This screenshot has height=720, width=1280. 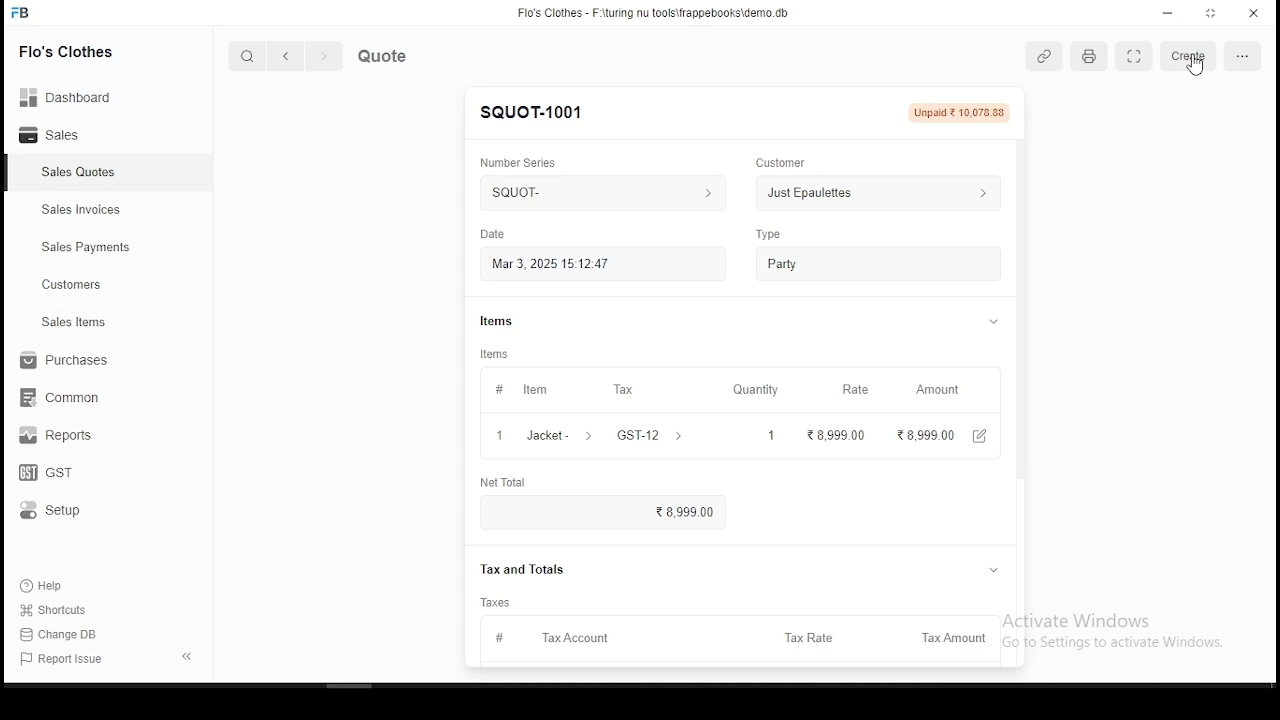 I want to click on ales items, so click(x=78, y=323).